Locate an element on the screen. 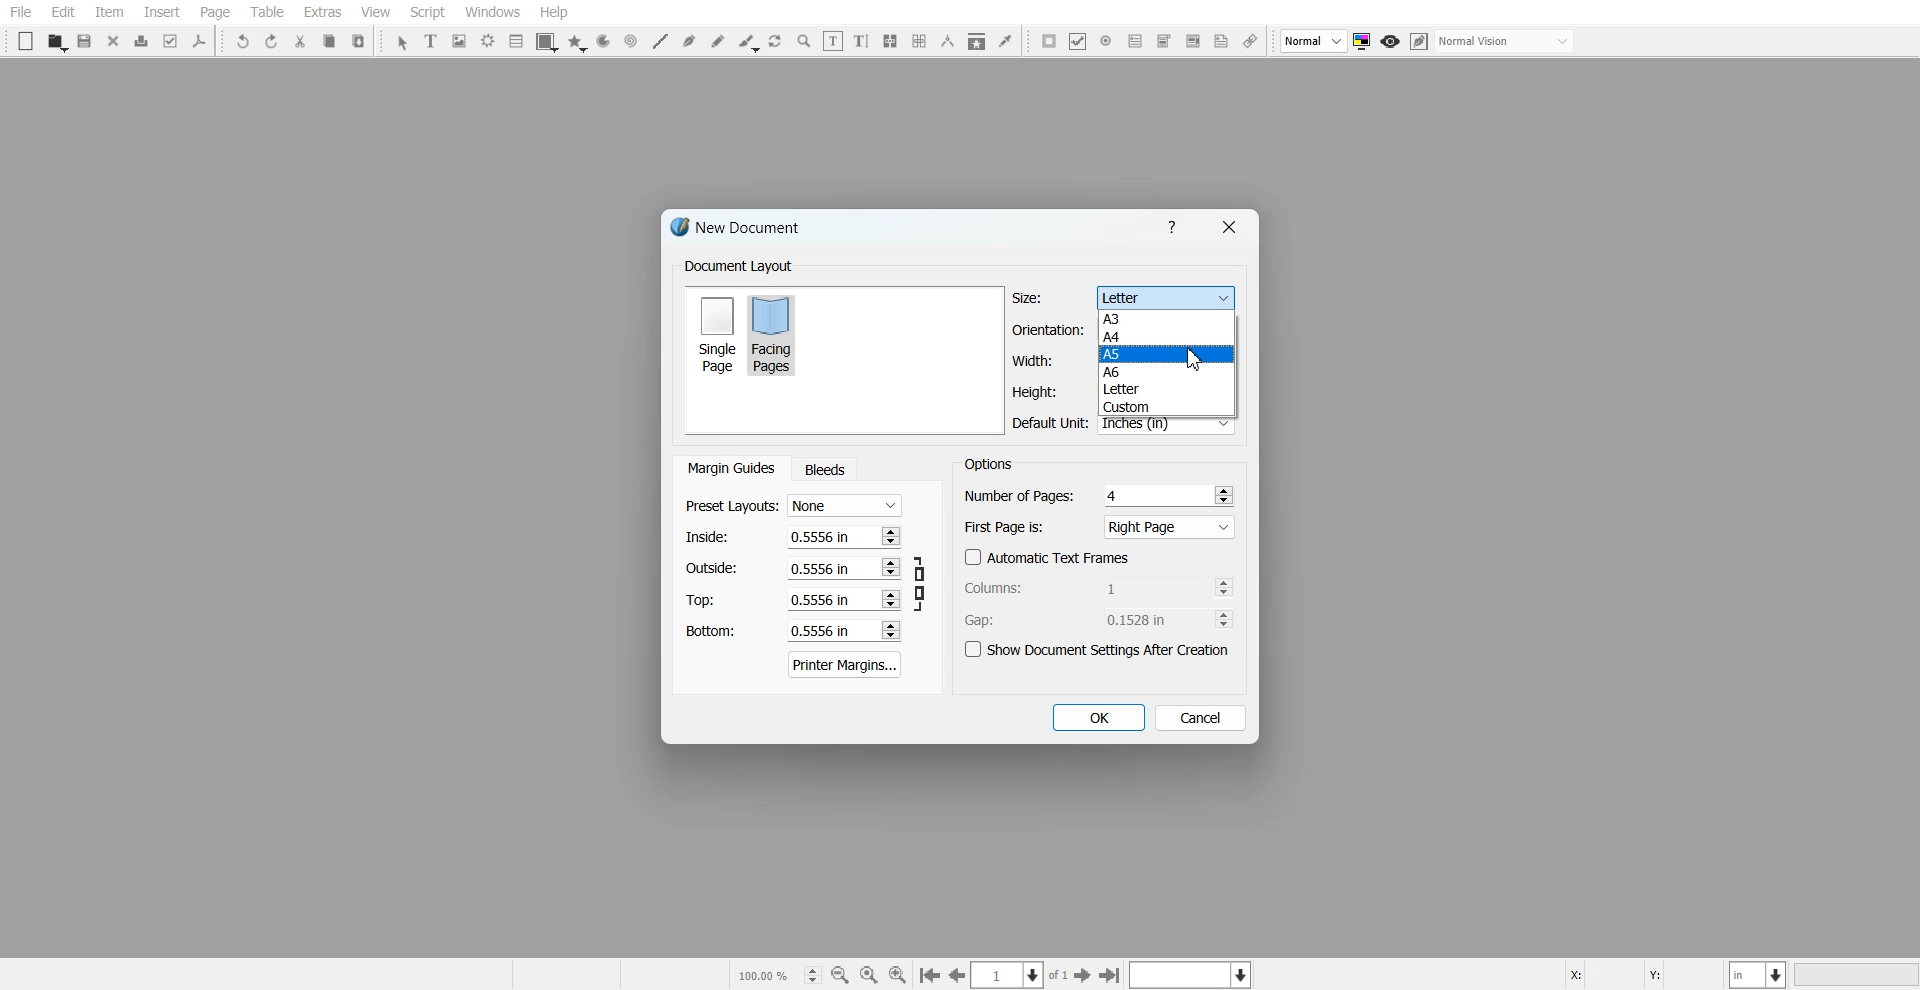 The height and width of the screenshot is (990, 1920). First Page is is located at coordinates (1100, 526).